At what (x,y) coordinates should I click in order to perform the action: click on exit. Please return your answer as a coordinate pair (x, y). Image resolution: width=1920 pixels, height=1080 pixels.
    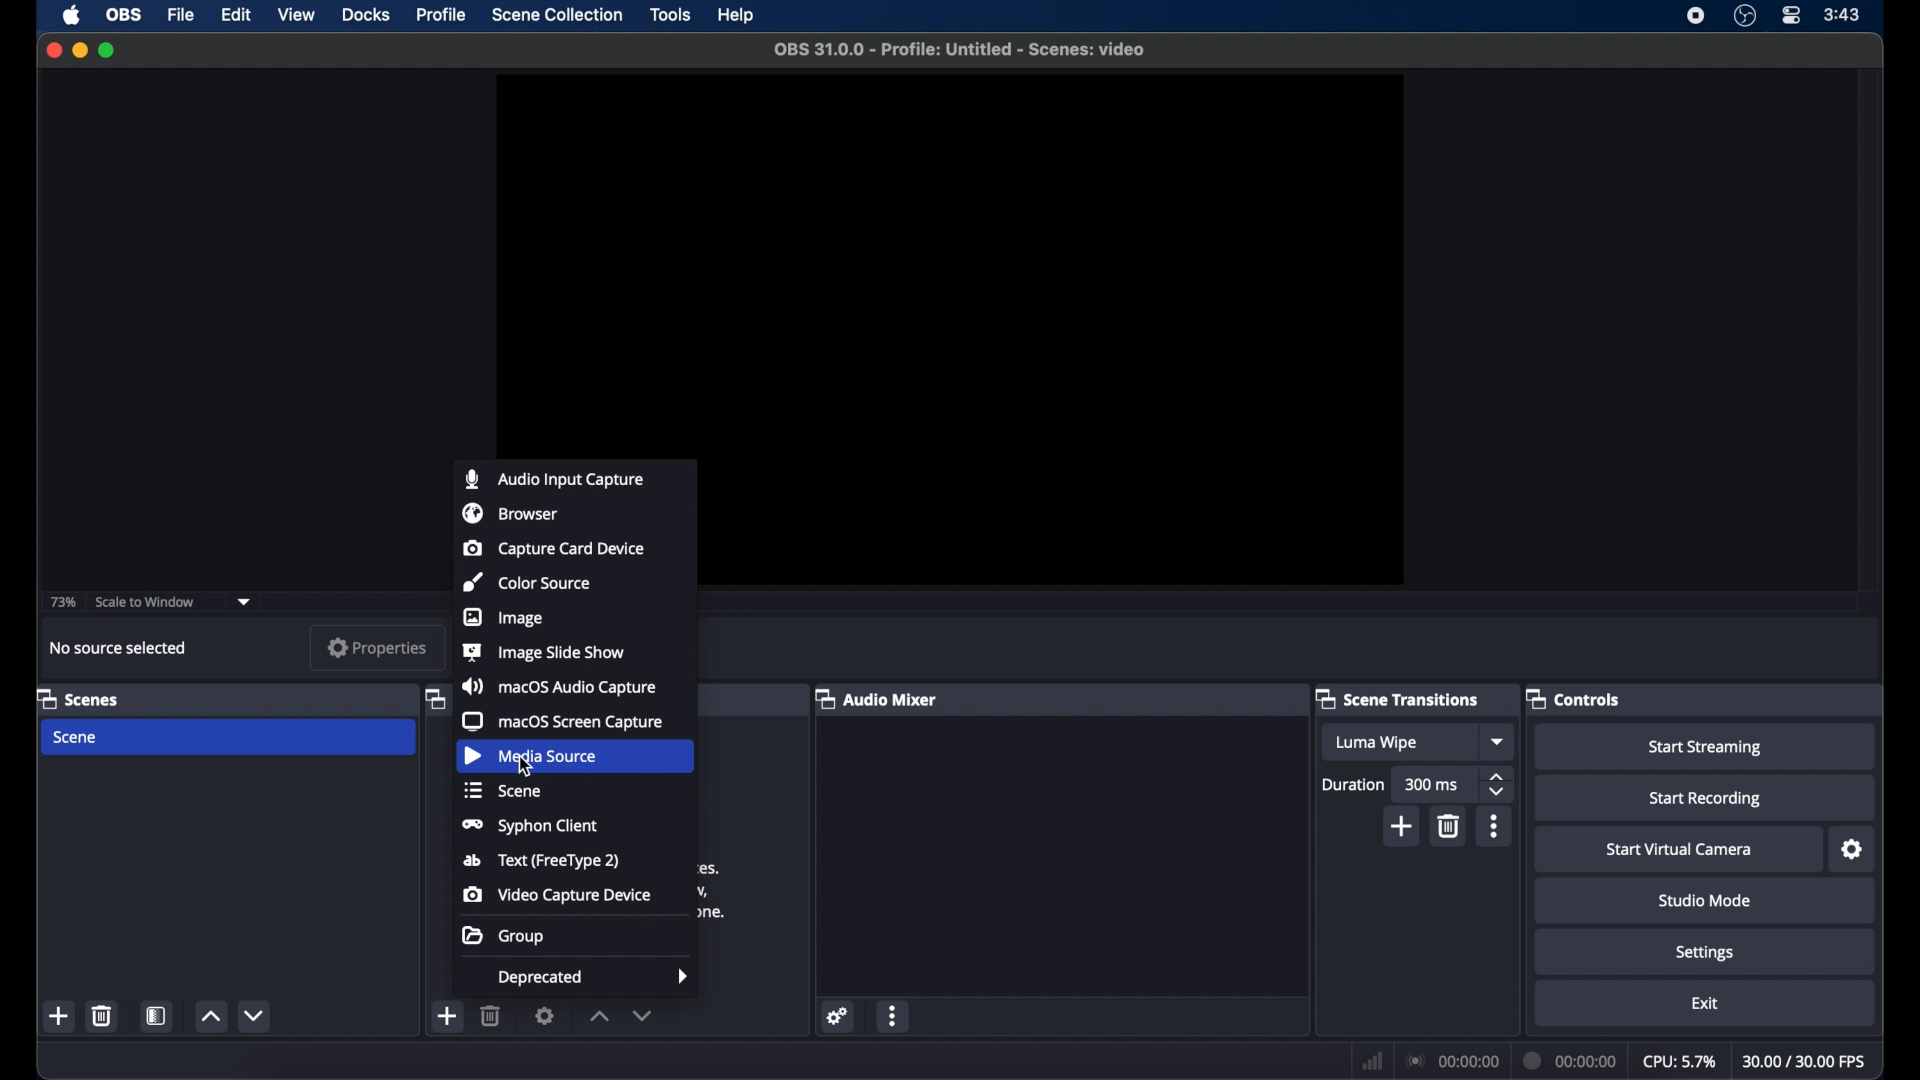
    Looking at the image, I should click on (1708, 1004).